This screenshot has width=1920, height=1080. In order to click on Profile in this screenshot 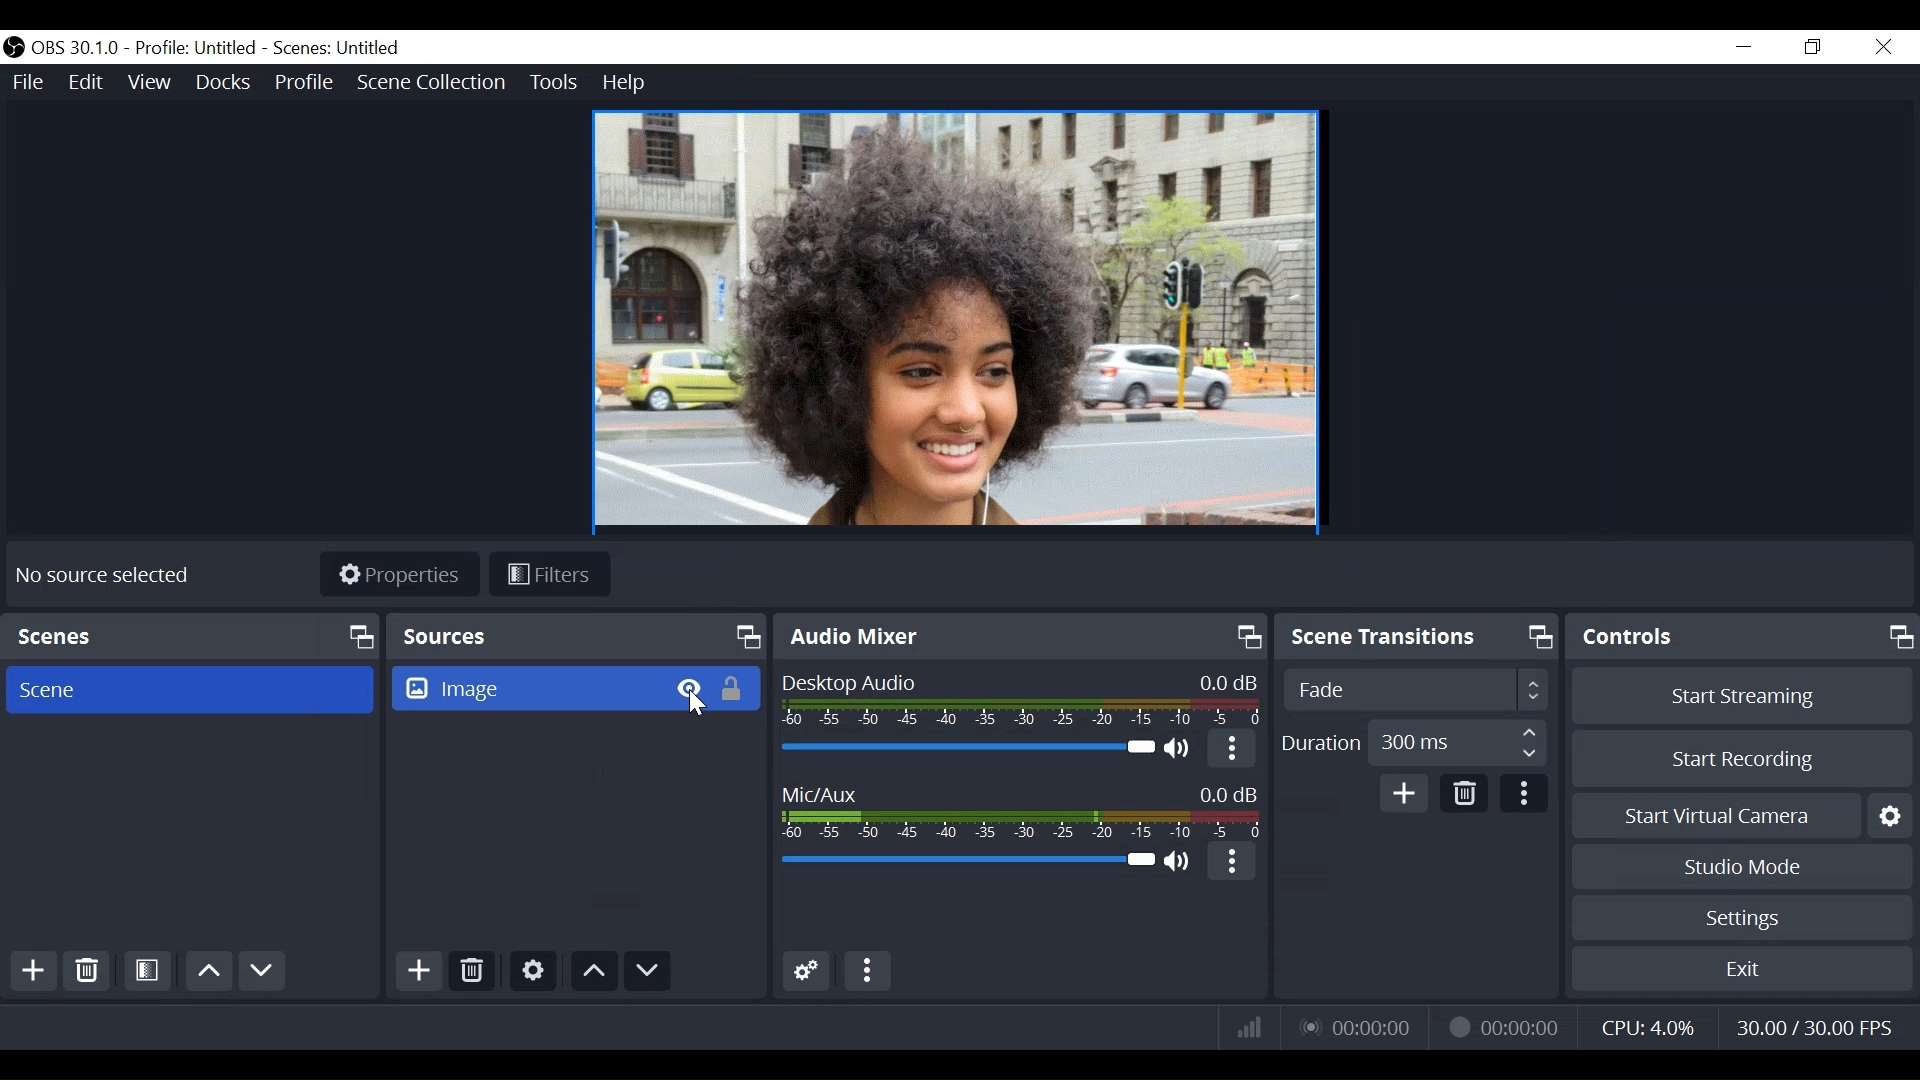, I will do `click(303, 80)`.